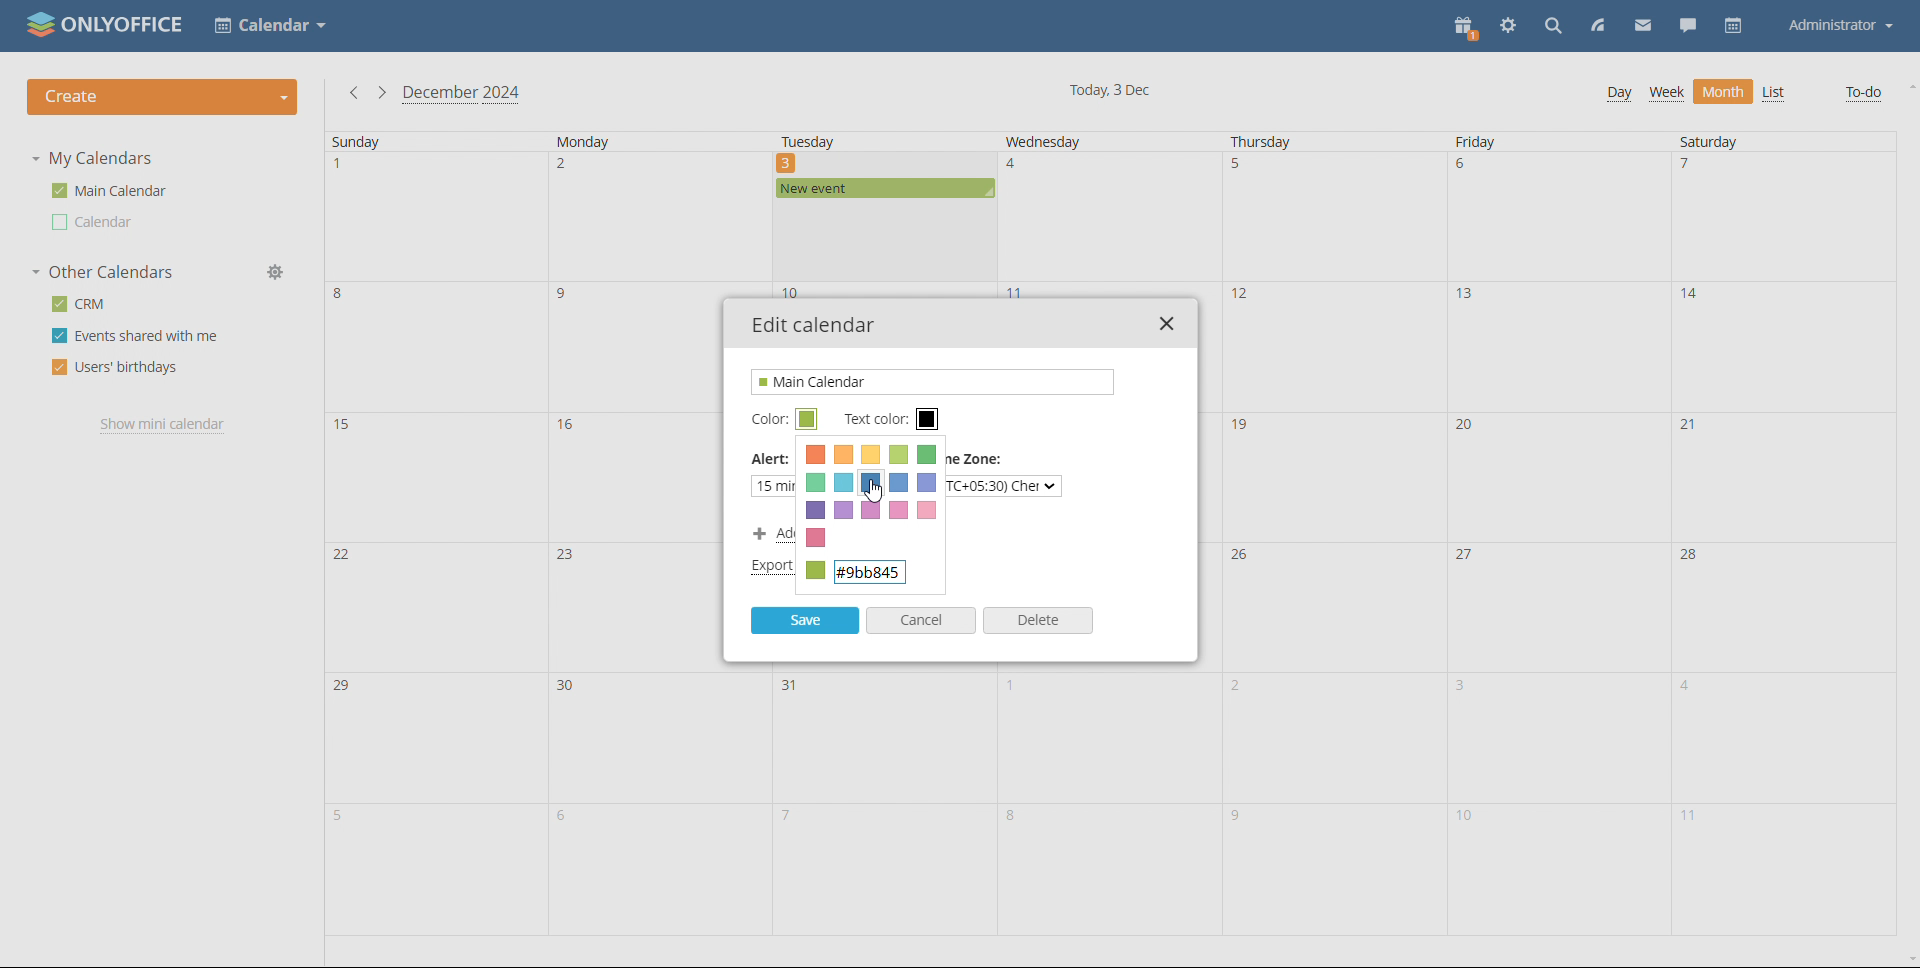 Image resolution: width=1920 pixels, height=968 pixels. What do you see at coordinates (1643, 27) in the screenshot?
I see `mail` at bounding box center [1643, 27].